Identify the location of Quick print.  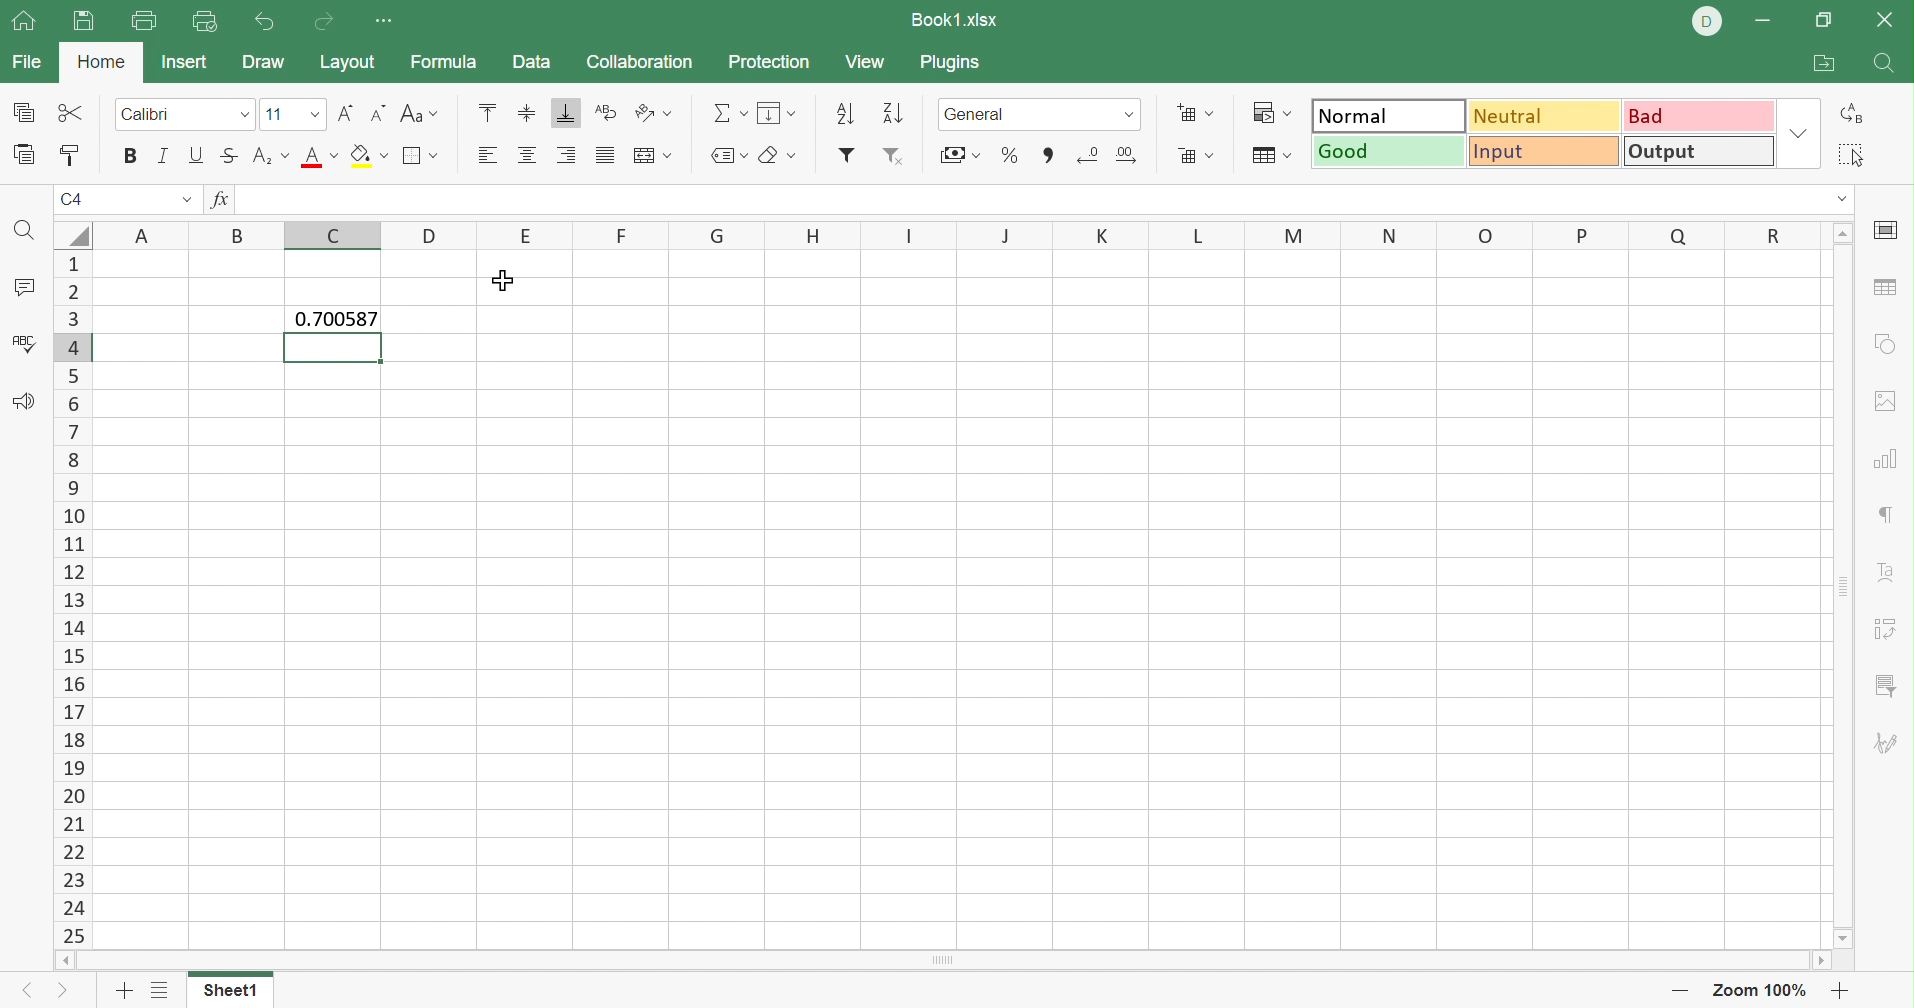
(207, 22).